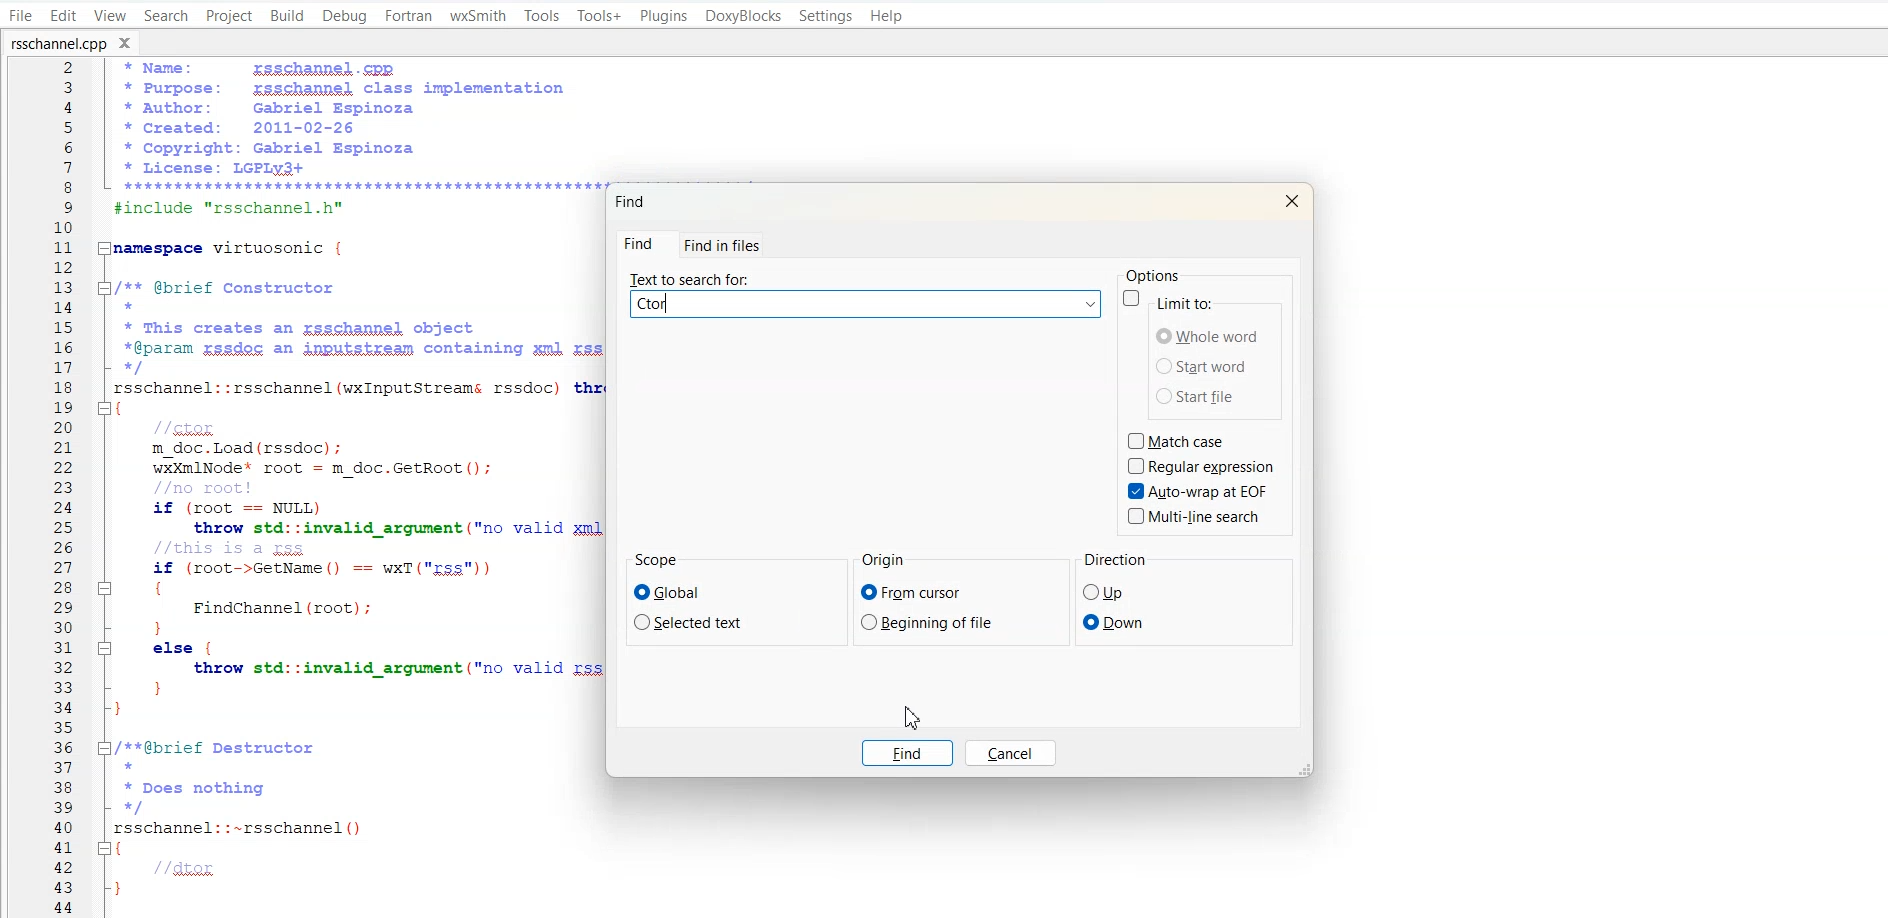 The image size is (1888, 918). I want to click on Collapse, so click(106, 749).